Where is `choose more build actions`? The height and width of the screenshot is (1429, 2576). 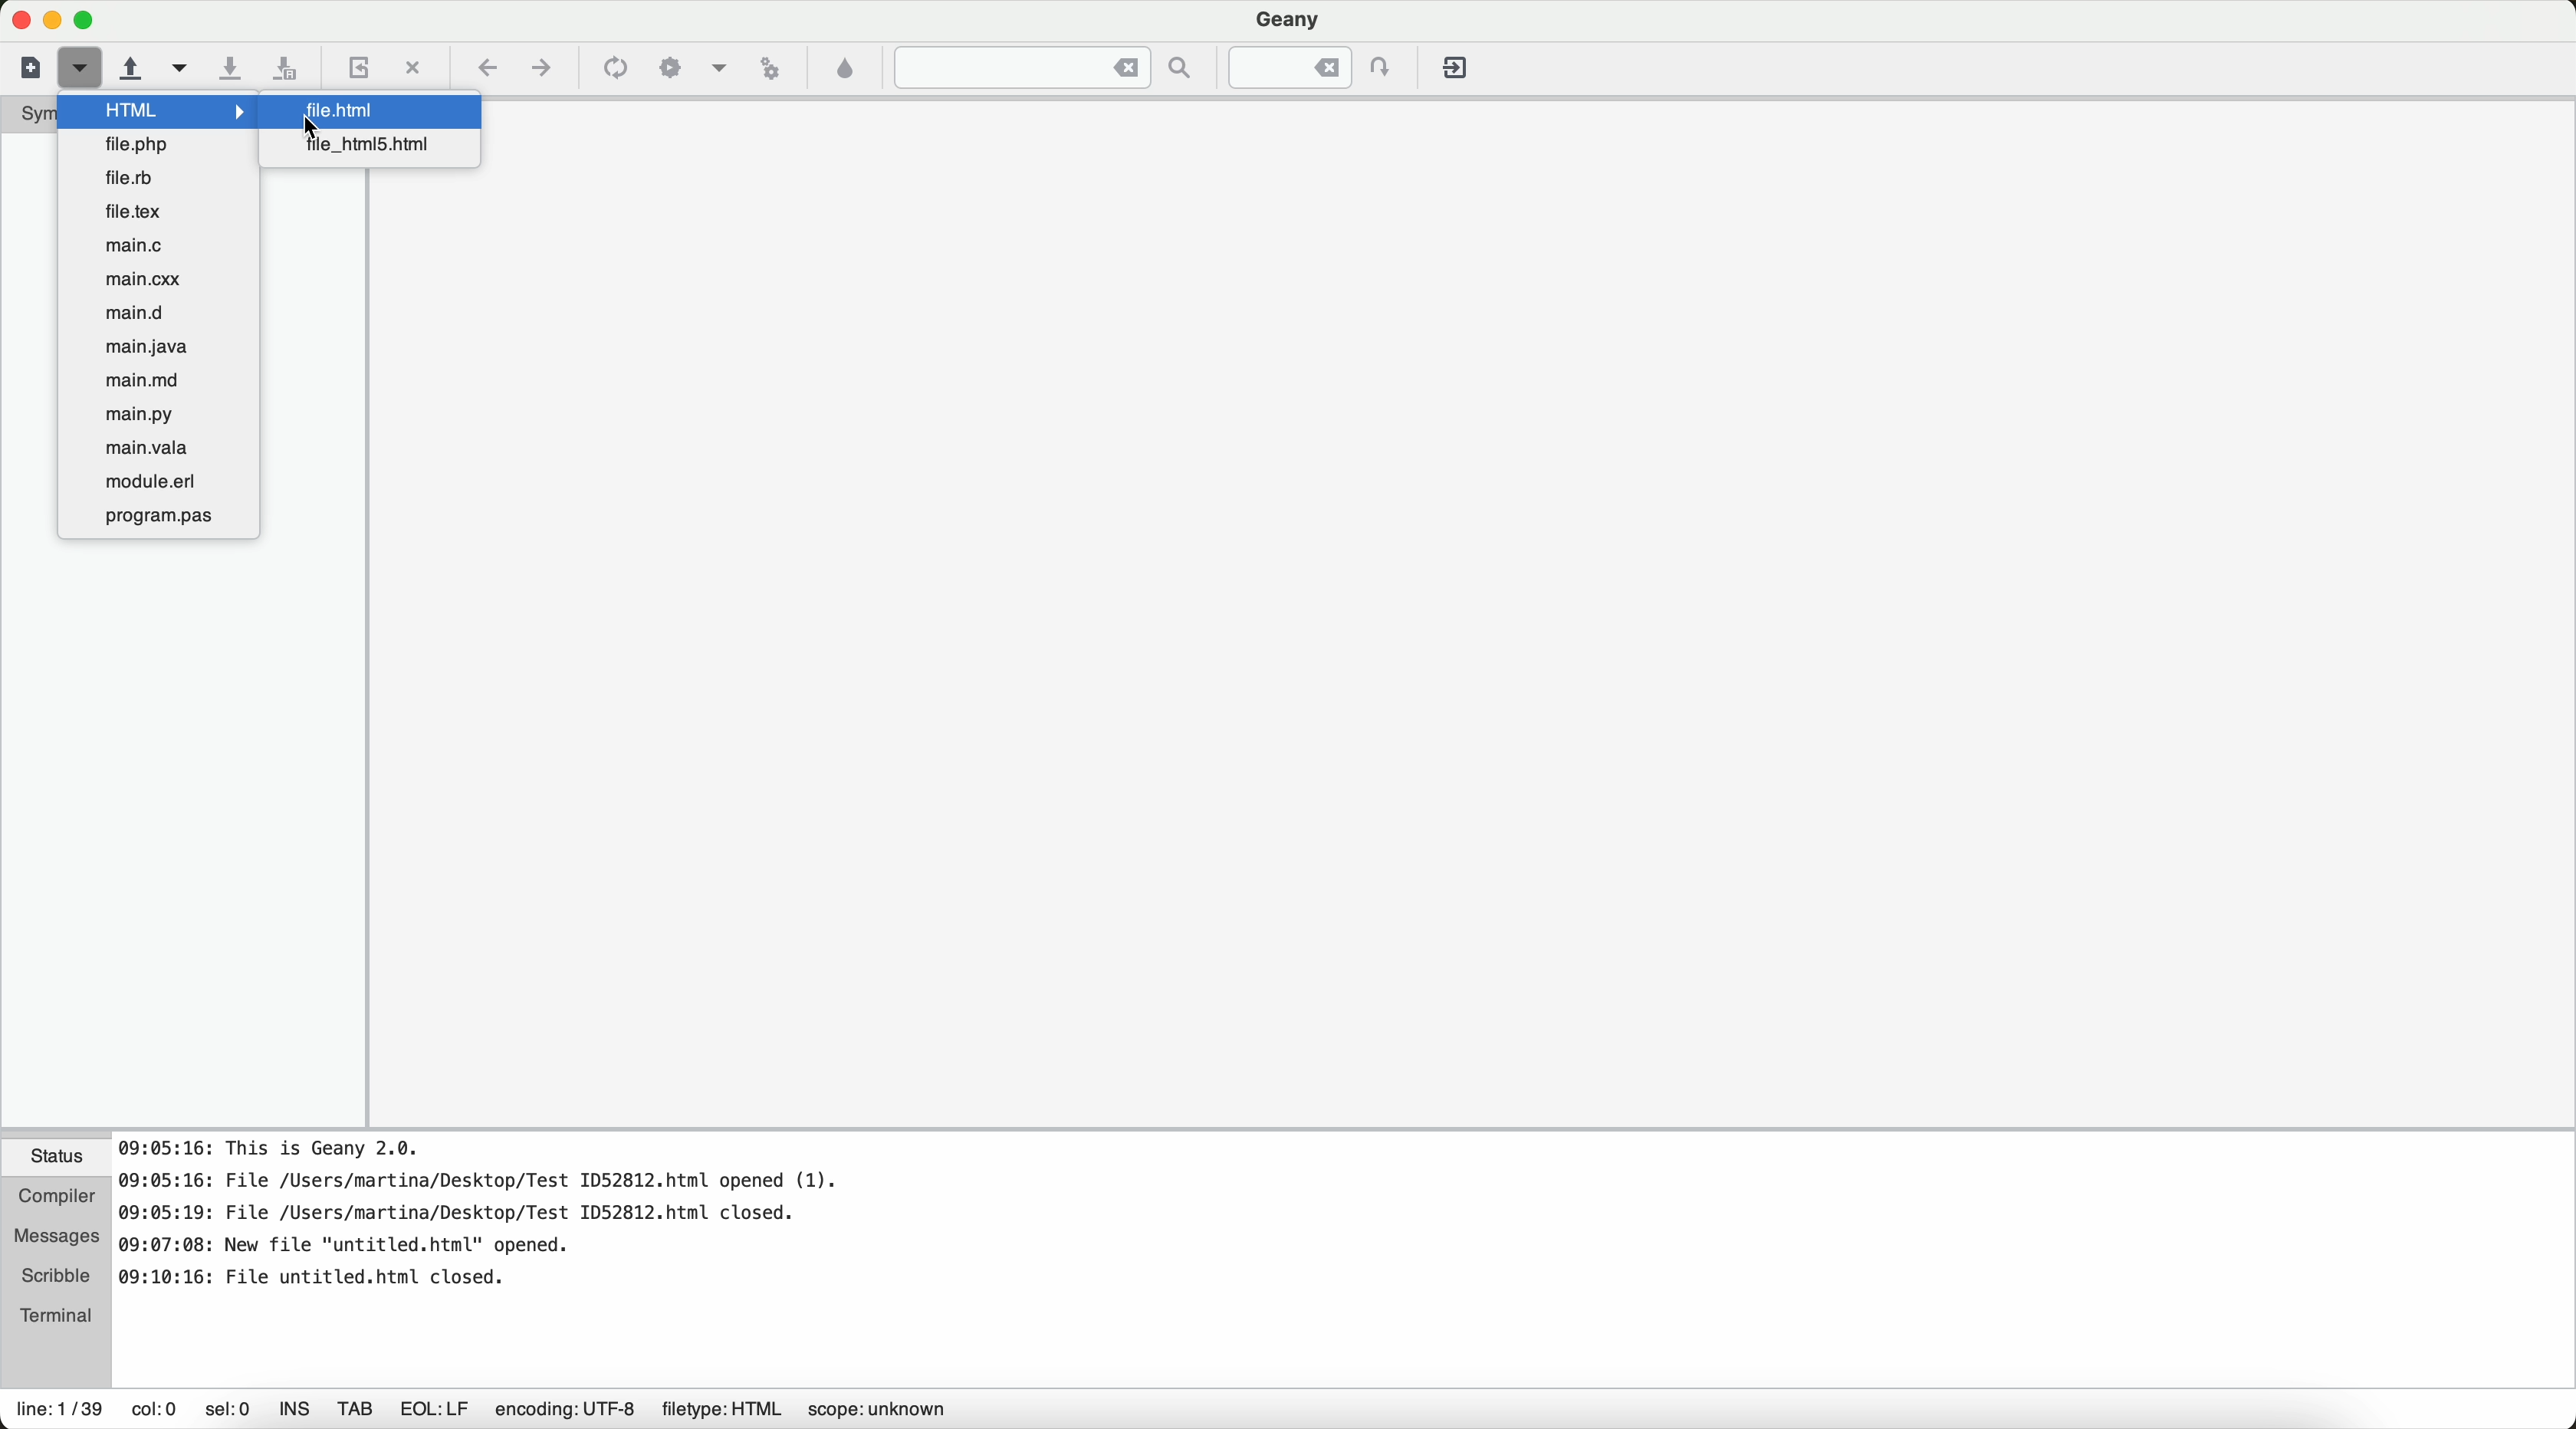 choose more build actions is located at coordinates (721, 72).